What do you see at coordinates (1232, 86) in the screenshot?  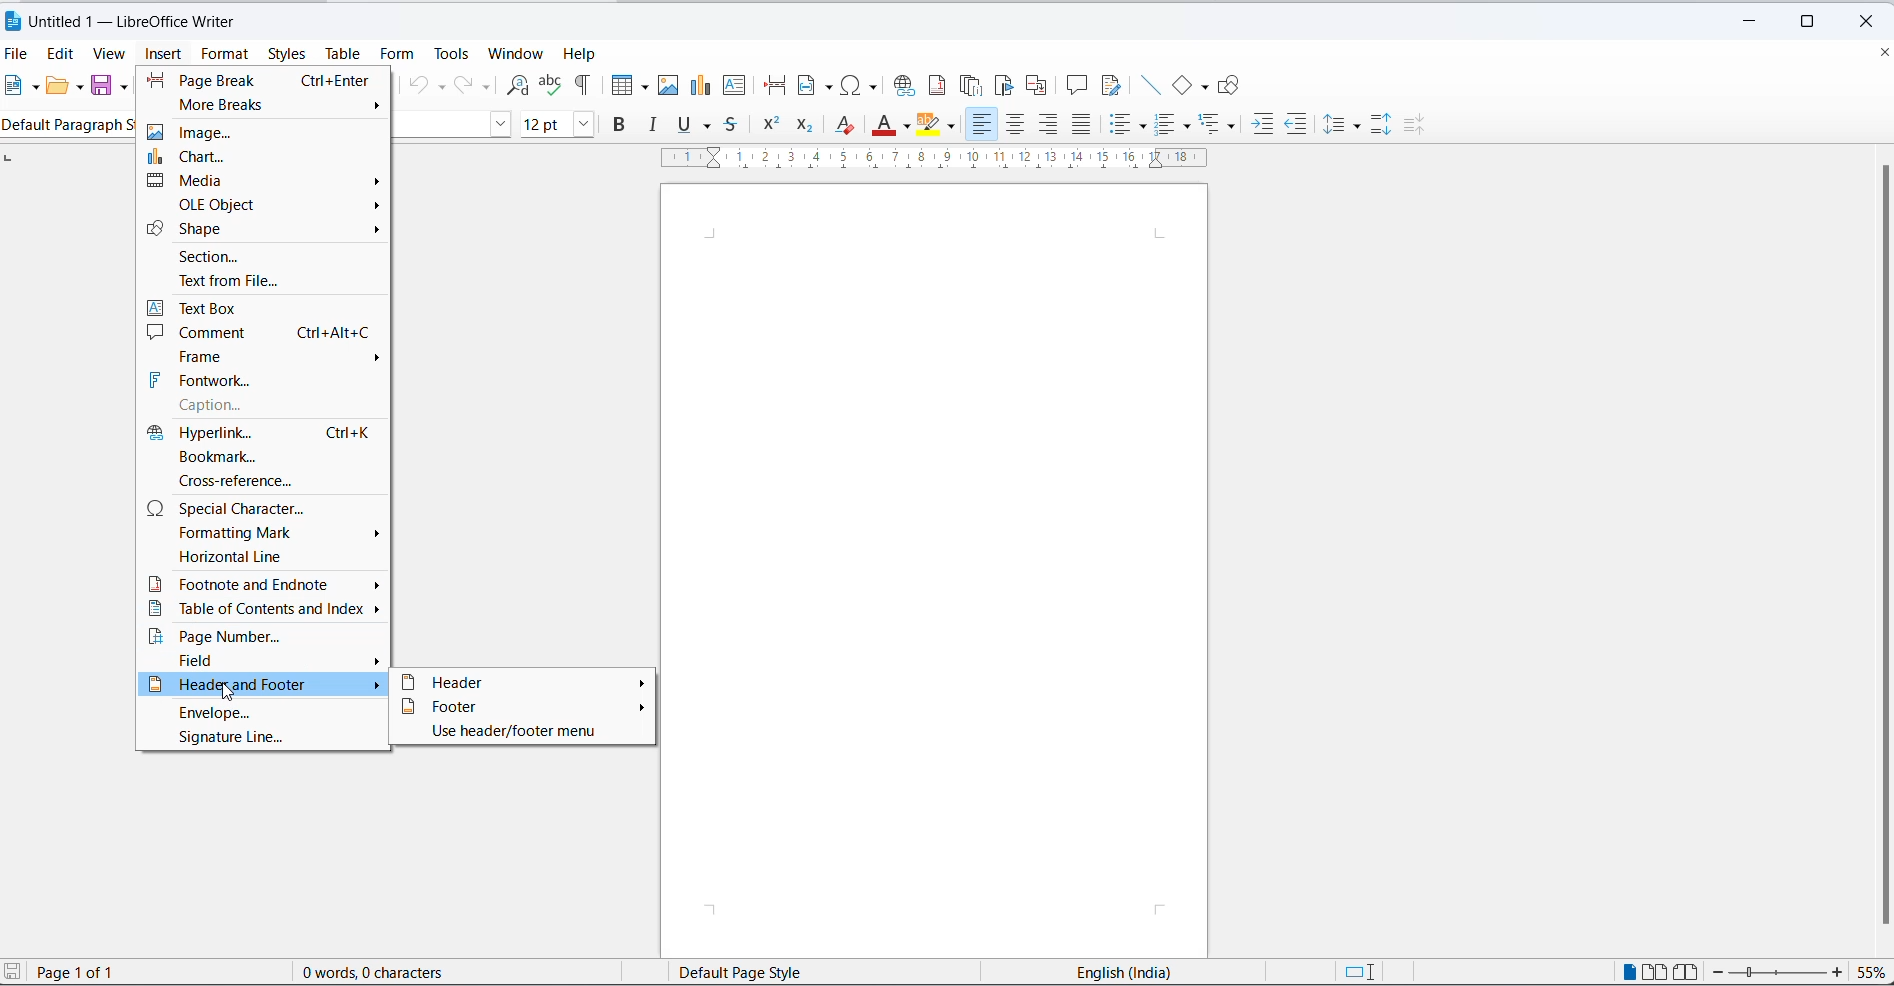 I see `Show draw functions` at bounding box center [1232, 86].